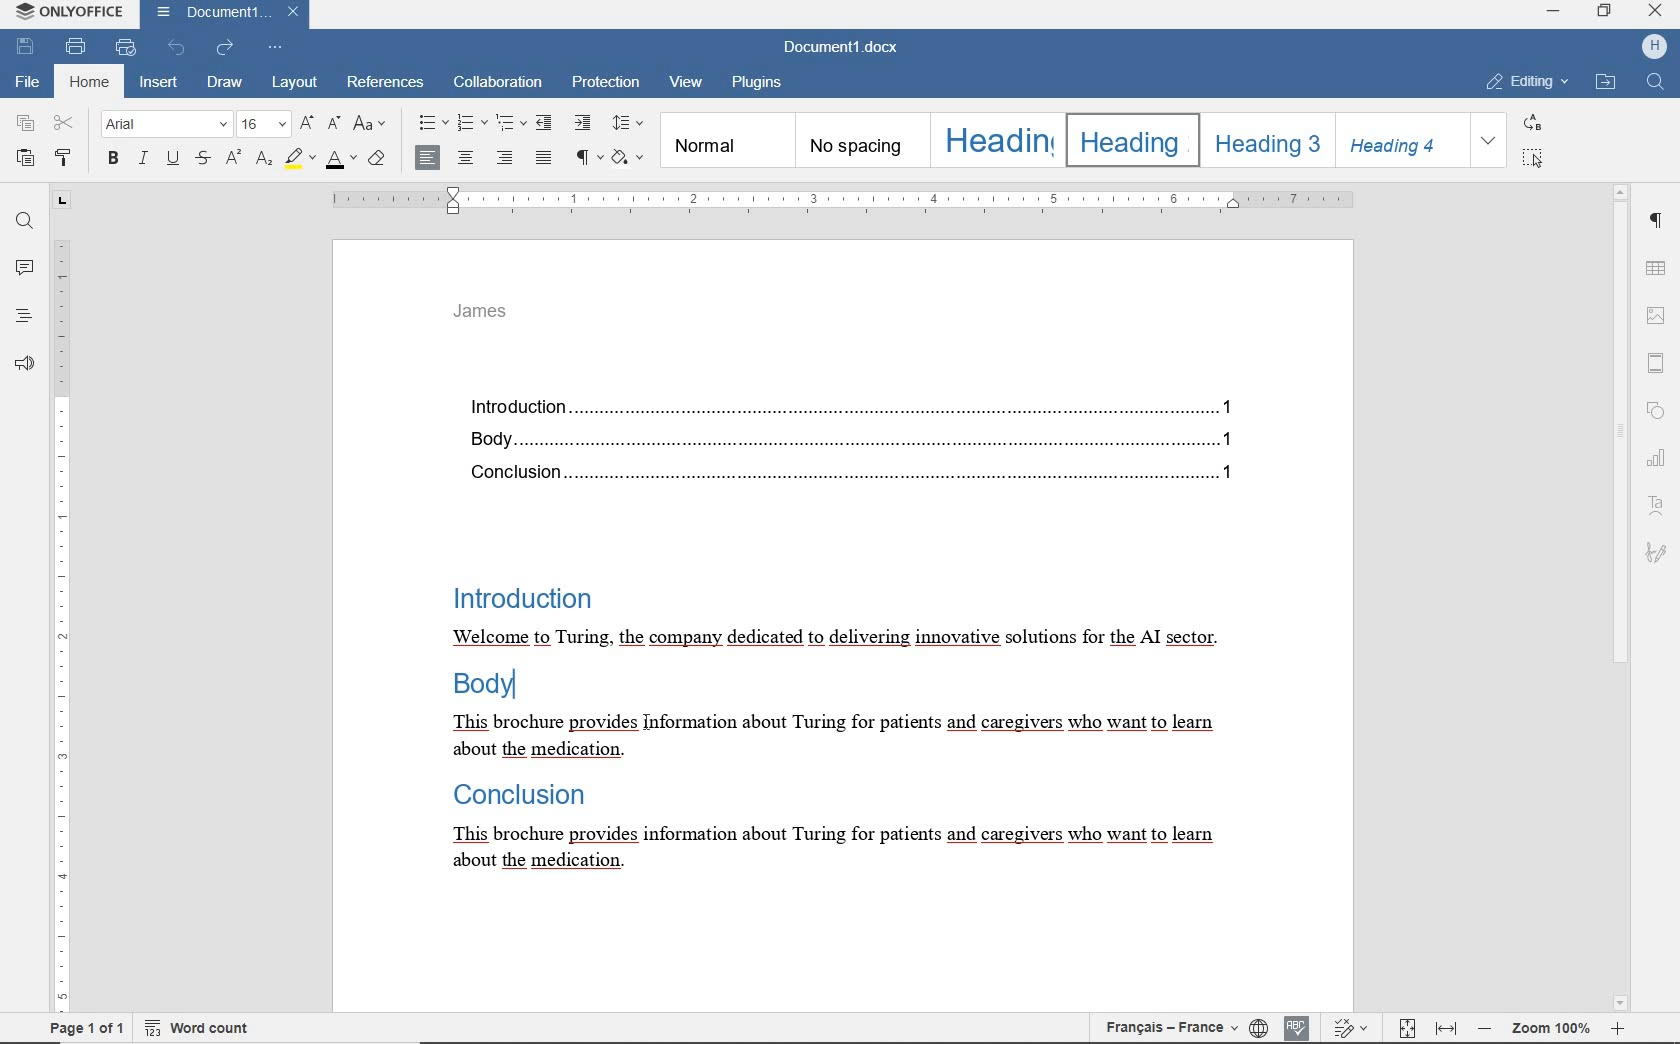  I want to click on RULER, so click(59, 601).